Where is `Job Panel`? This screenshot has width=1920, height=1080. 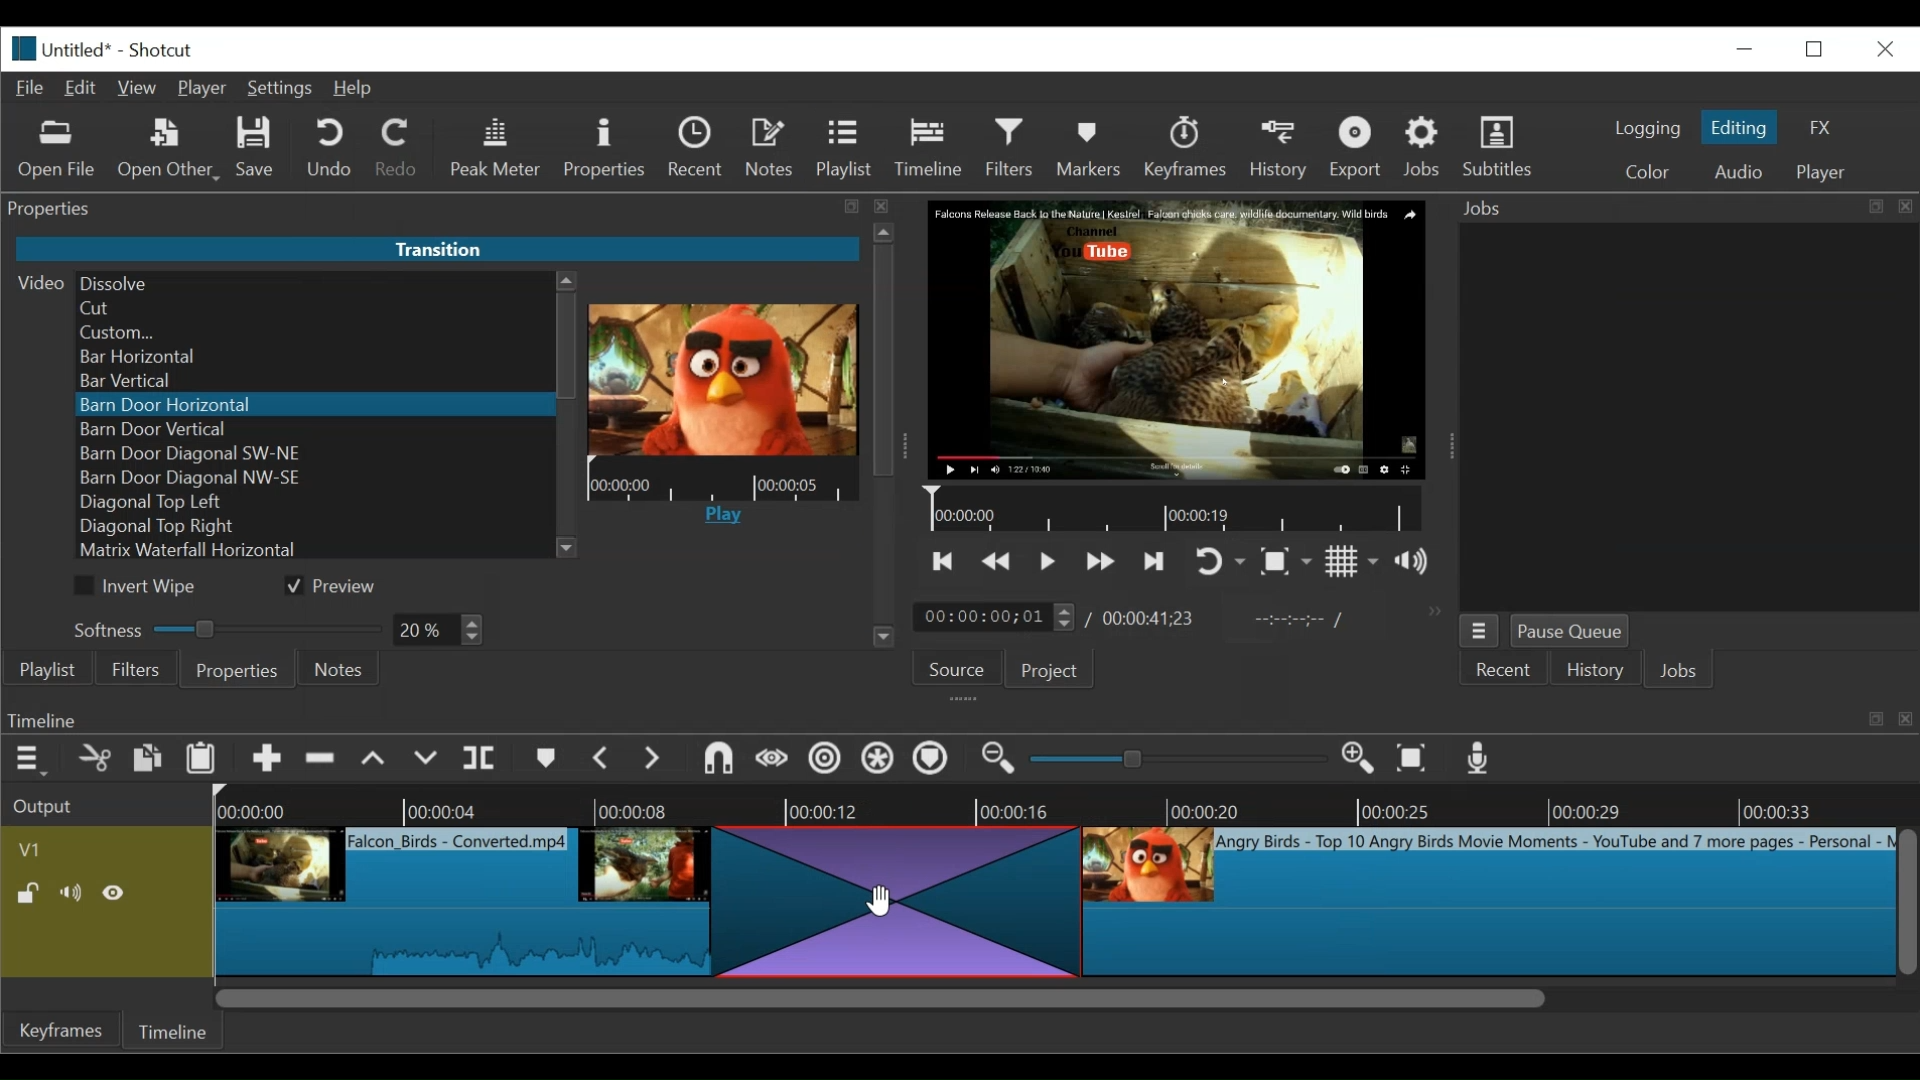 Job Panel is located at coordinates (1687, 418).